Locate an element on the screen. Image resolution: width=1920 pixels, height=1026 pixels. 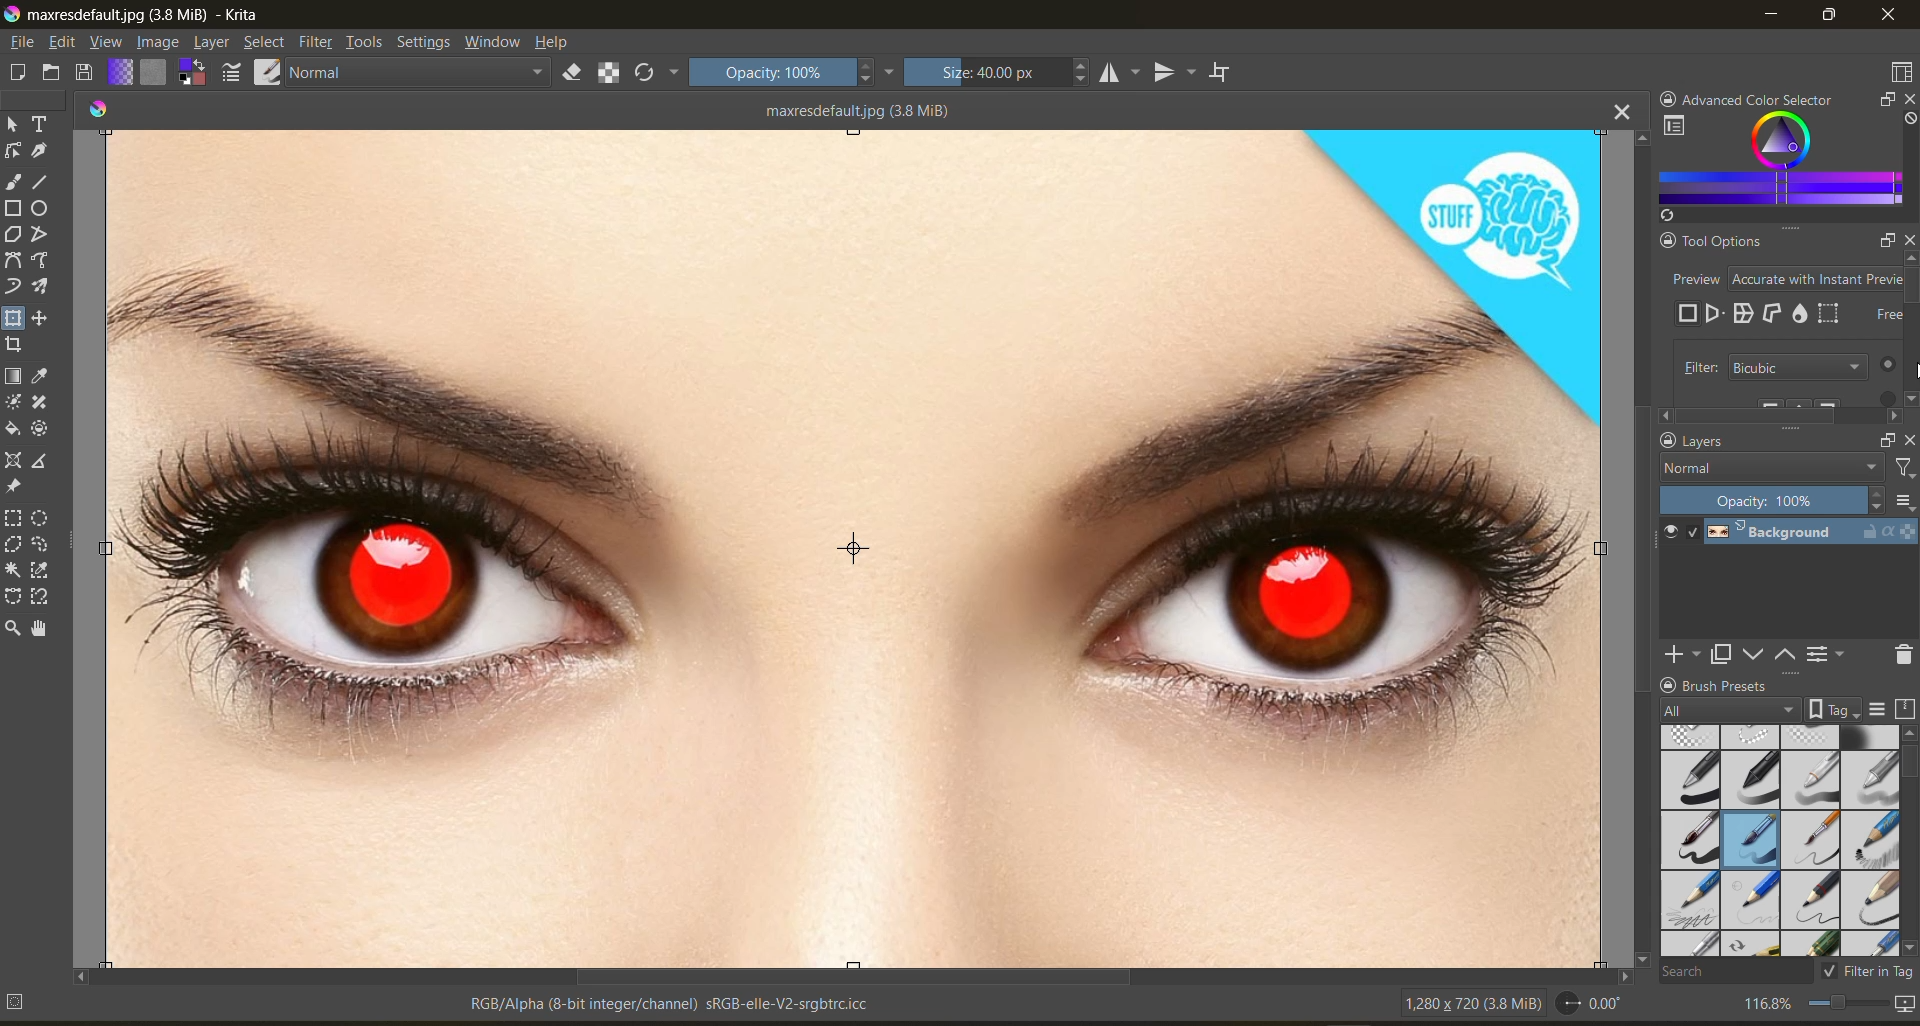
view is located at coordinates (109, 44).